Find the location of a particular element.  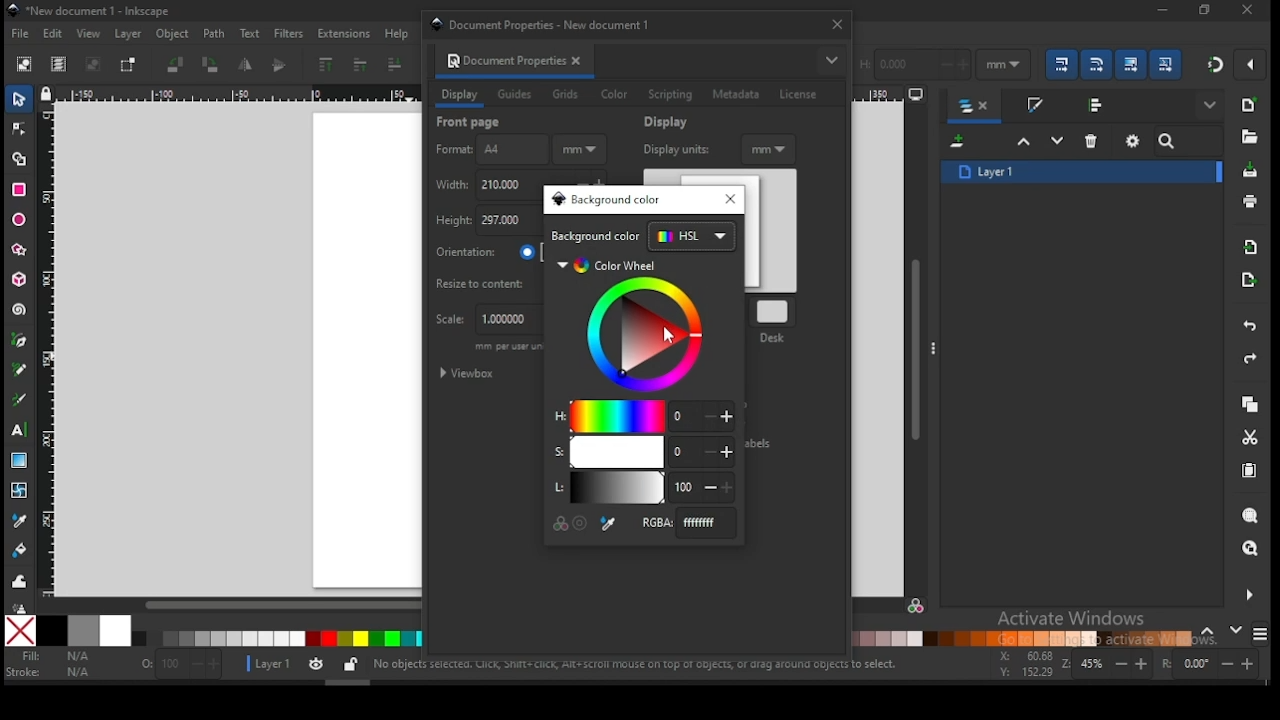

shortcuts and notifications is located at coordinates (634, 665).